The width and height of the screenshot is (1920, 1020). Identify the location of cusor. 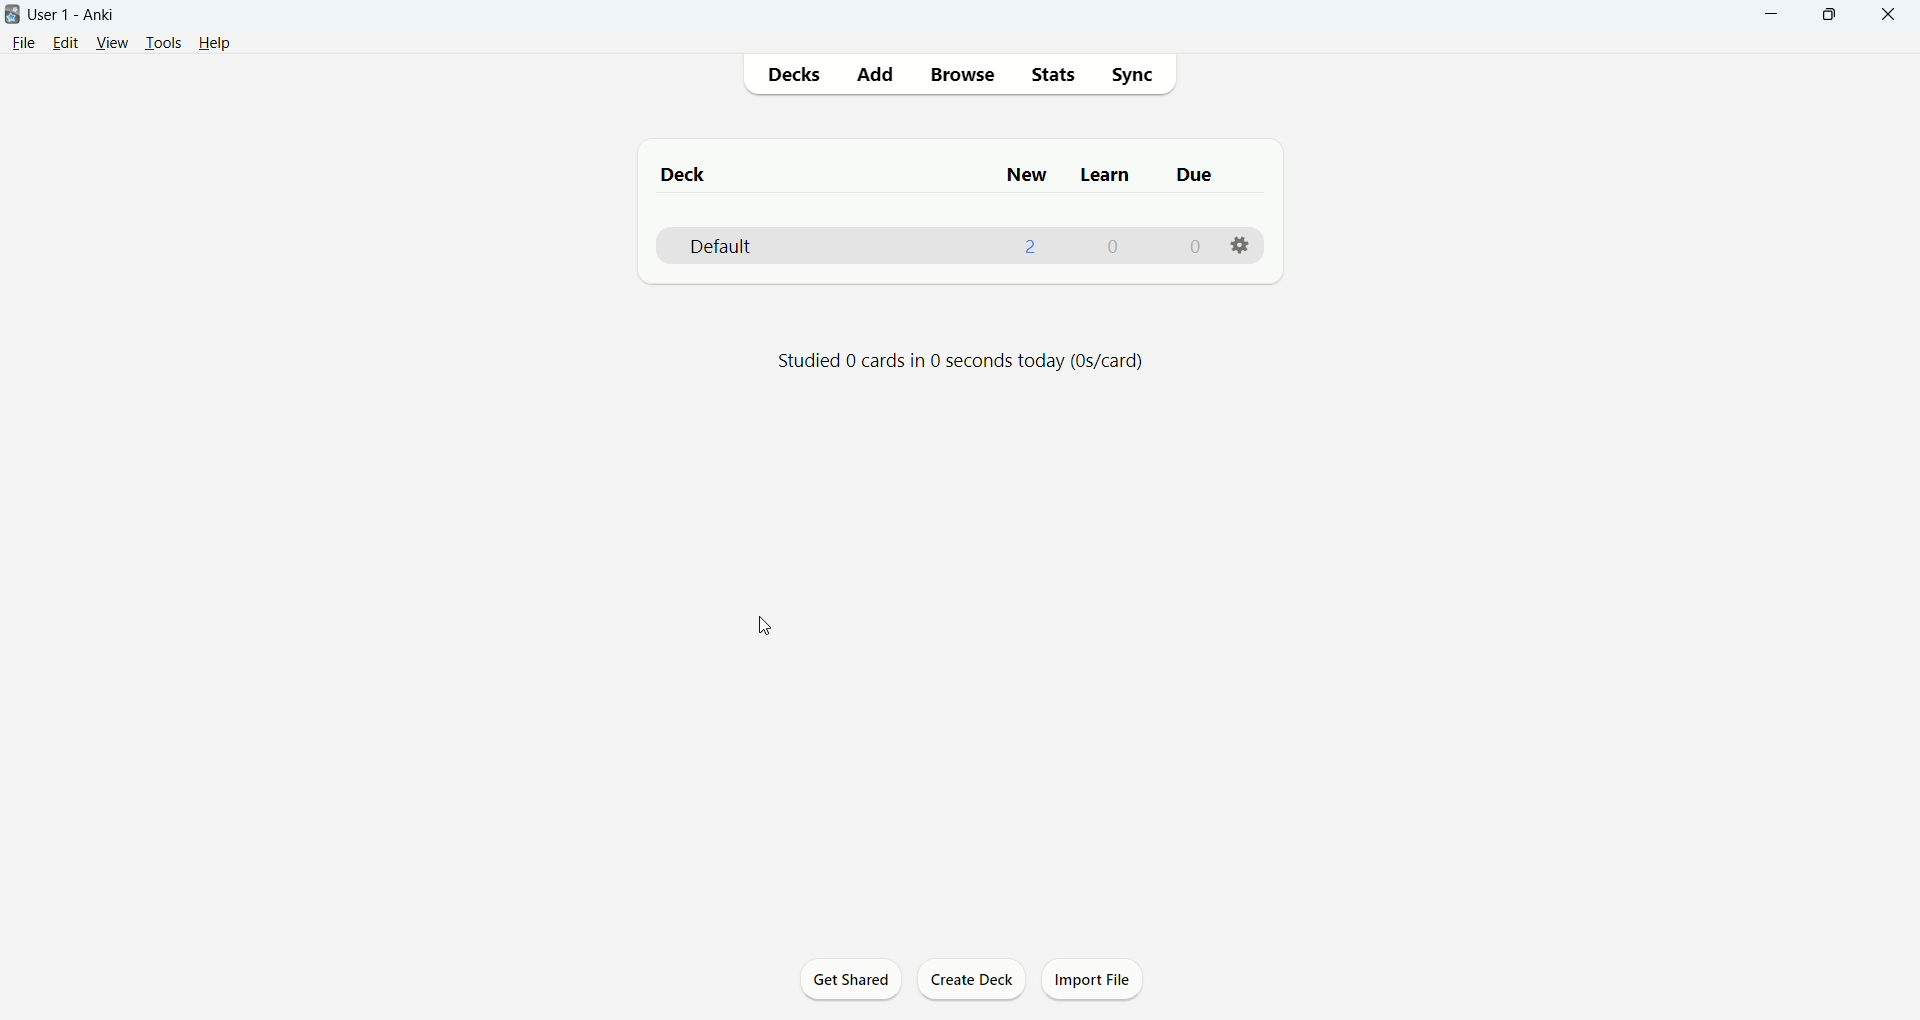
(766, 629).